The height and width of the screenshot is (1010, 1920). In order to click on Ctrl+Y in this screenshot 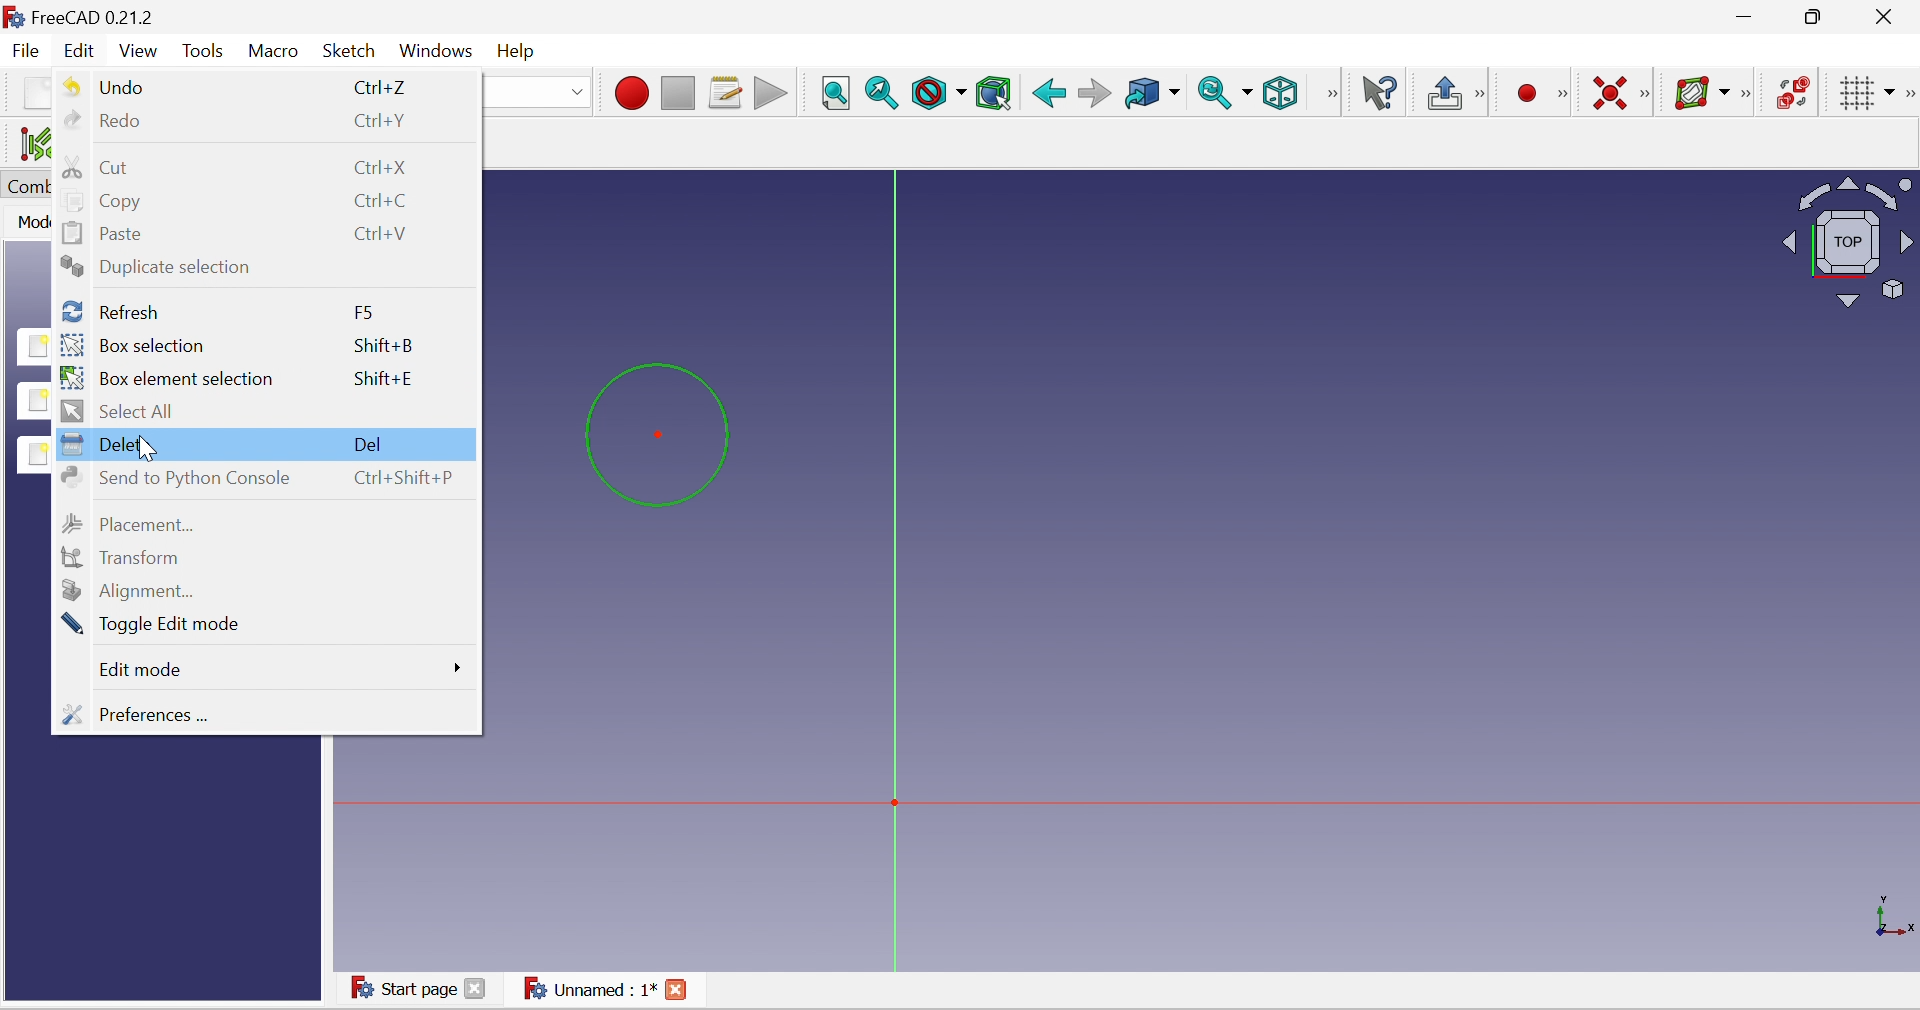, I will do `click(385, 121)`.